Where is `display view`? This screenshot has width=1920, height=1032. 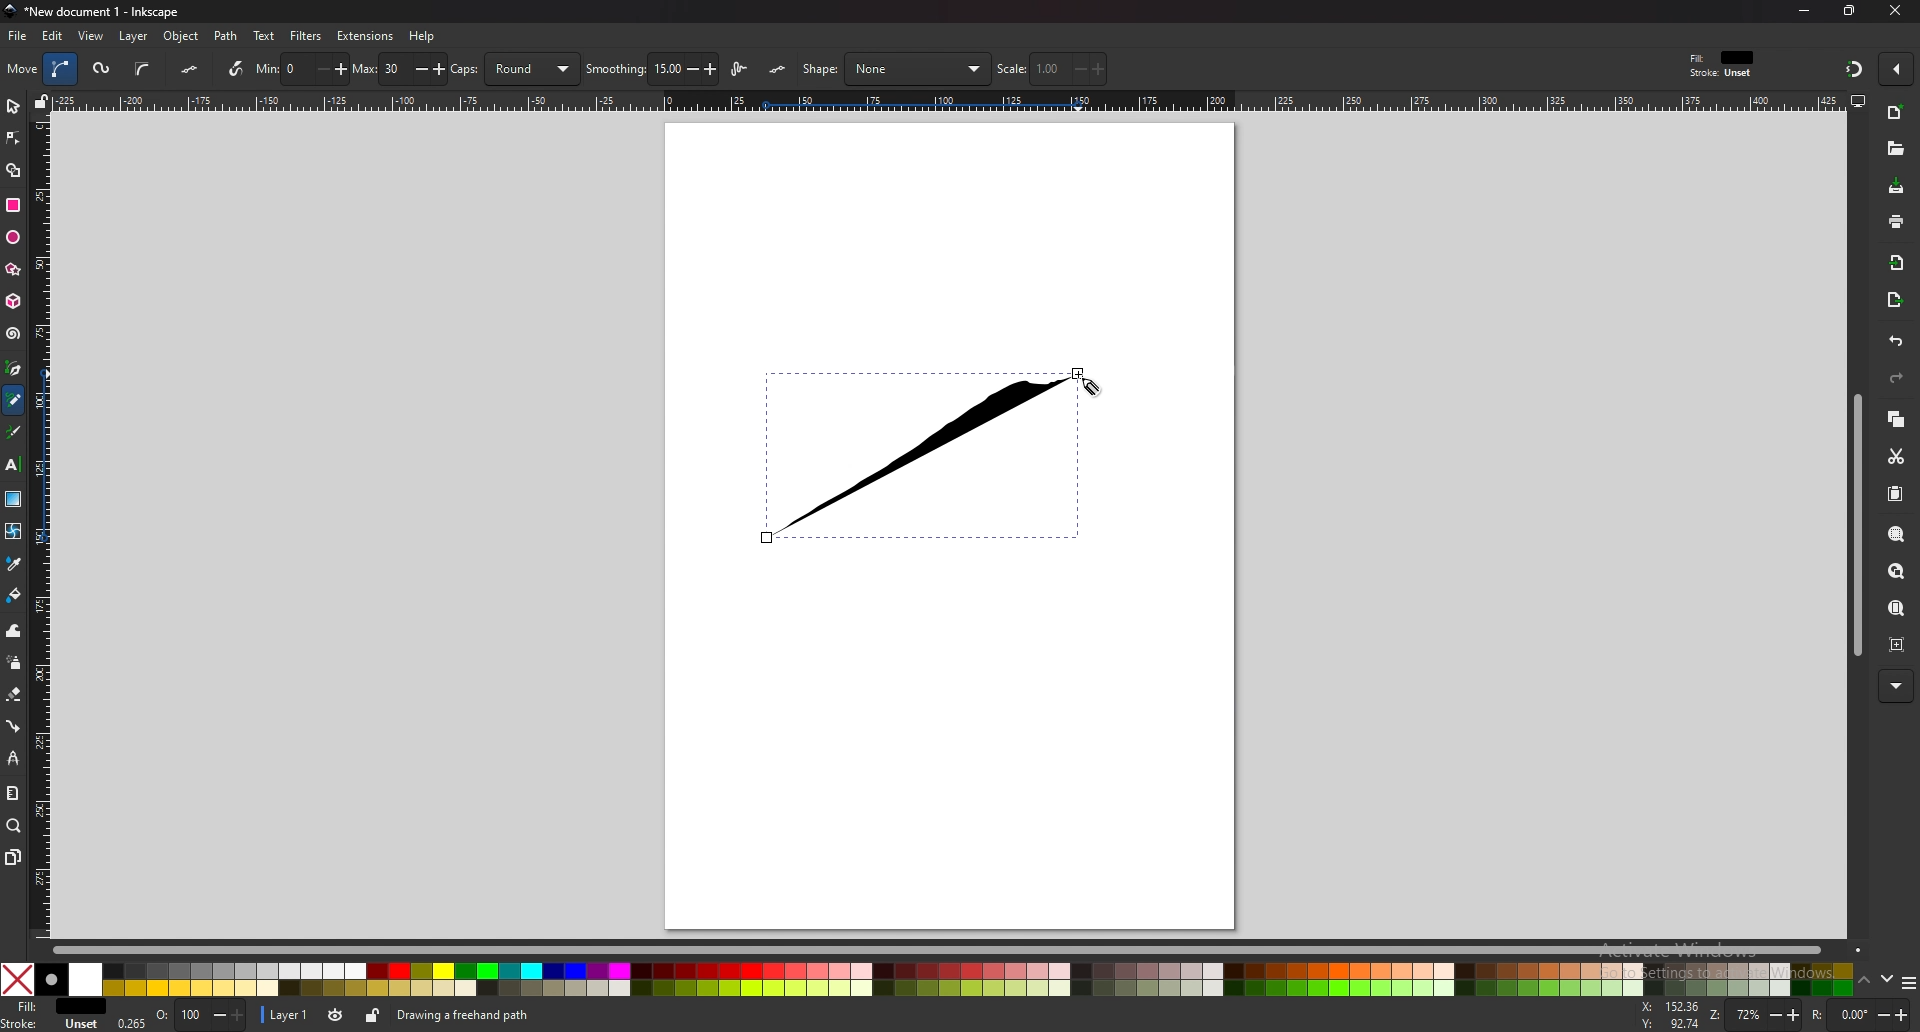
display view is located at coordinates (1858, 101).